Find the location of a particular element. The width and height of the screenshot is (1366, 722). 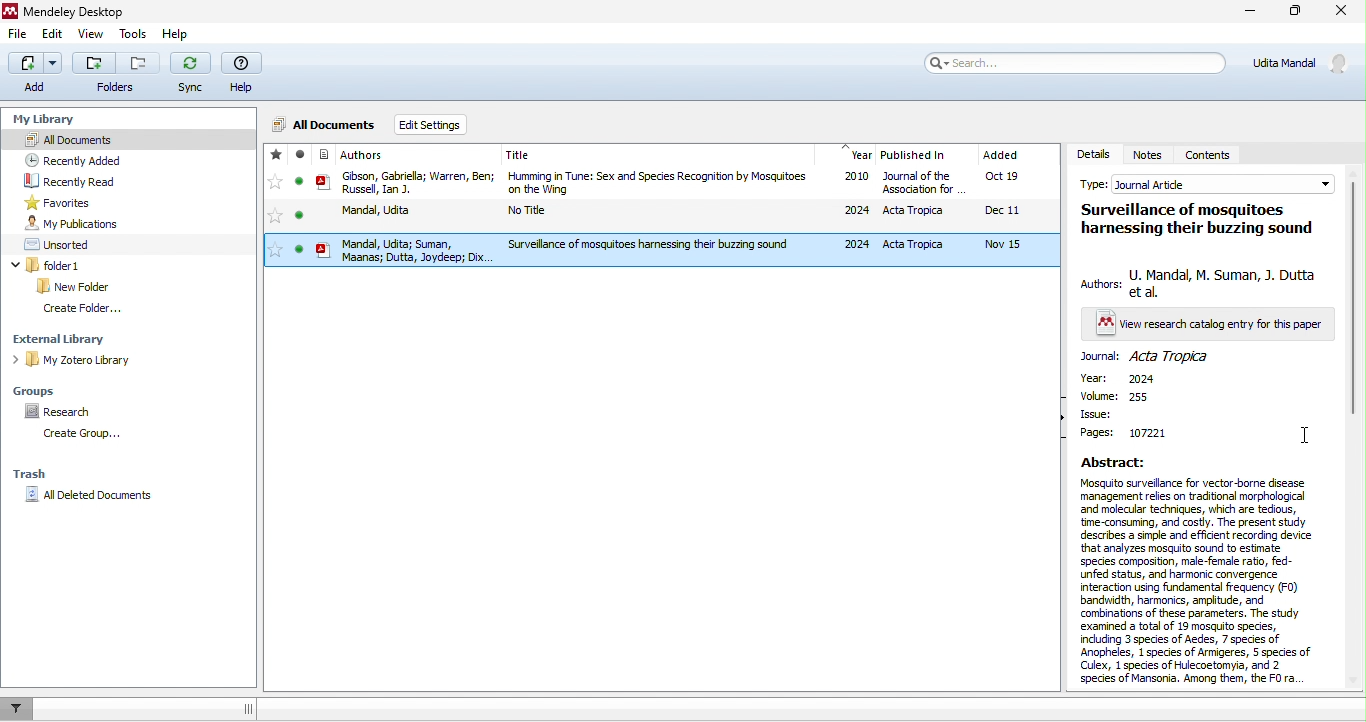

edit is located at coordinates (53, 36).